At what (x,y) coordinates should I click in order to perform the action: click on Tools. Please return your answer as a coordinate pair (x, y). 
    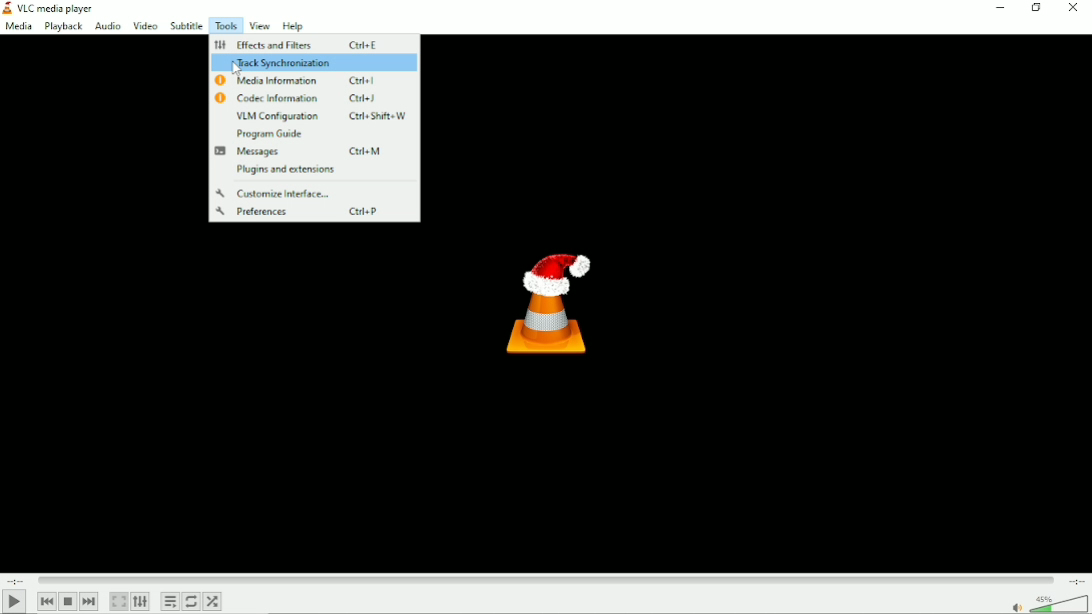
    Looking at the image, I should click on (226, 25).